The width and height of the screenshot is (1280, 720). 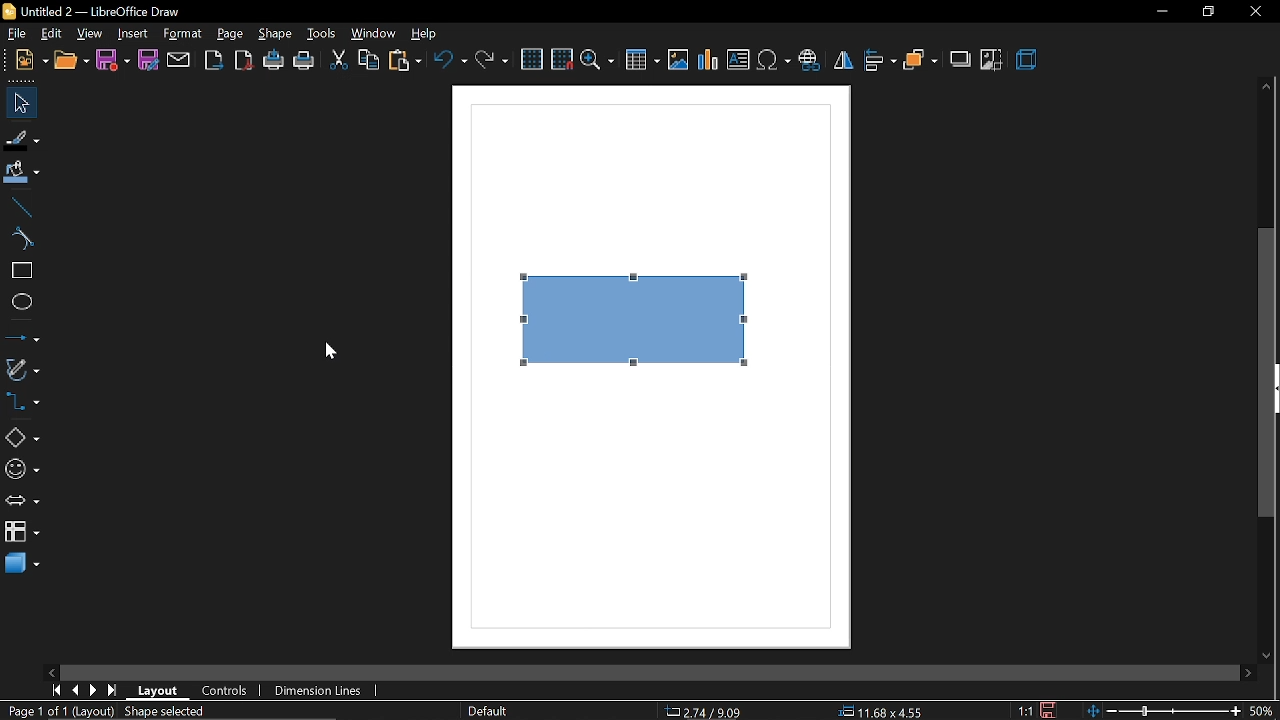 What do you see at coordinates (492, 60) in the screenshot?
I see `redo` at bounding box center [492, 60].